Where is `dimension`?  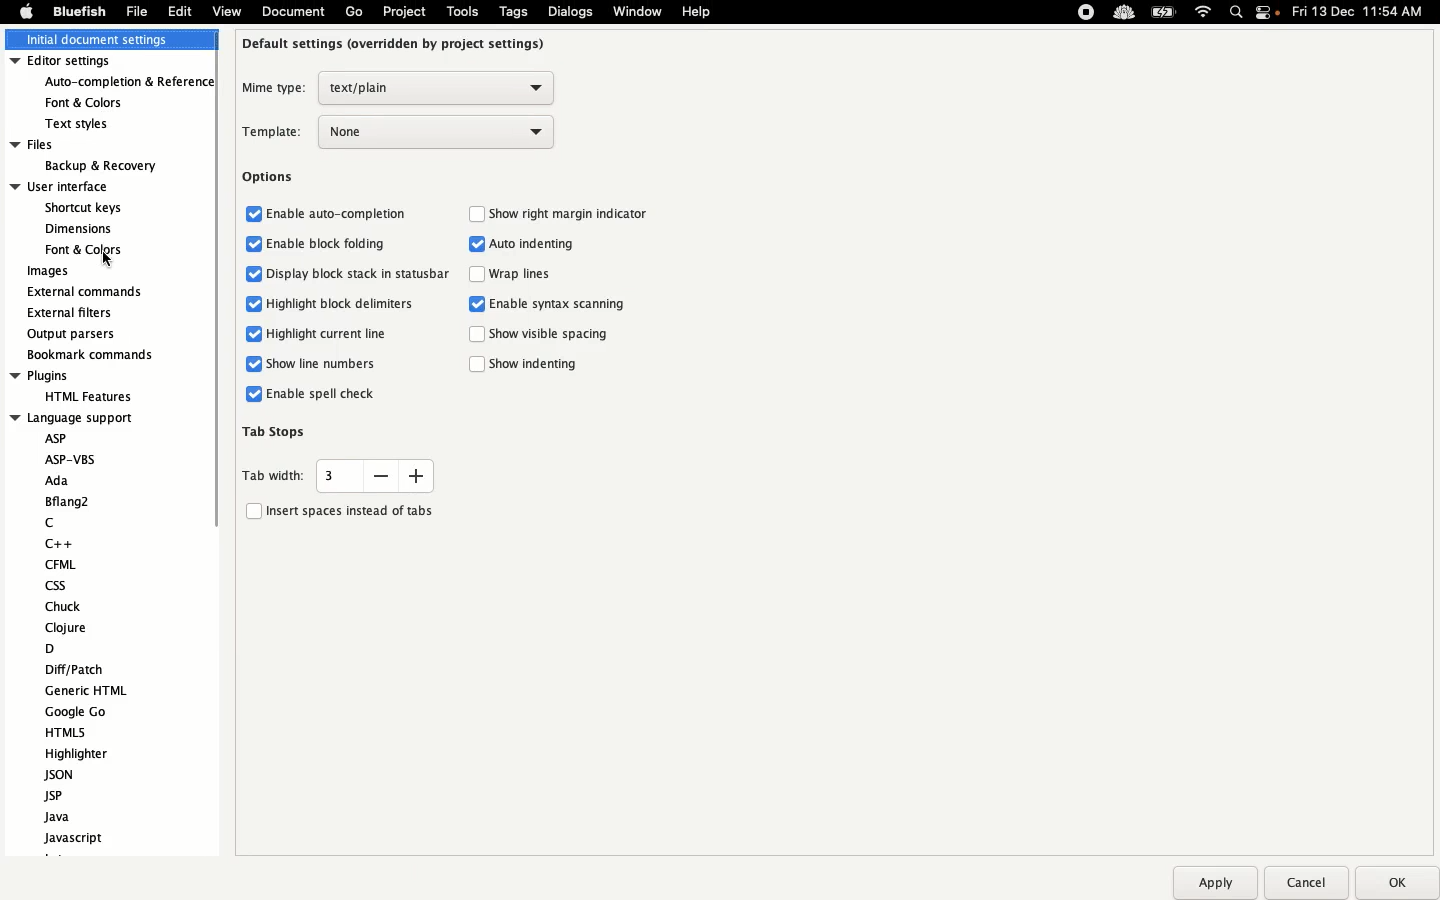
dimension is located at coordinates (78, 228).